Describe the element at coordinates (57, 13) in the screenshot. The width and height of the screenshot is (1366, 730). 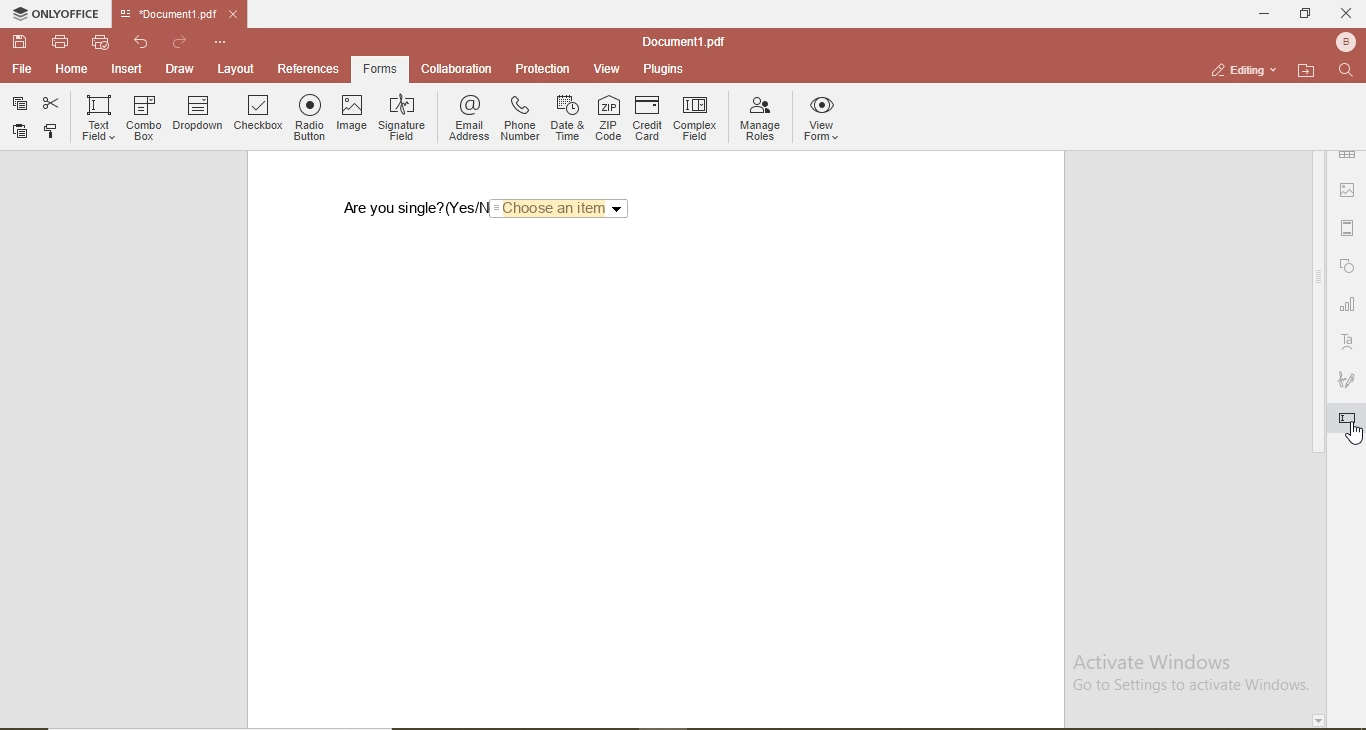
I see `onlyoffice` at that location.